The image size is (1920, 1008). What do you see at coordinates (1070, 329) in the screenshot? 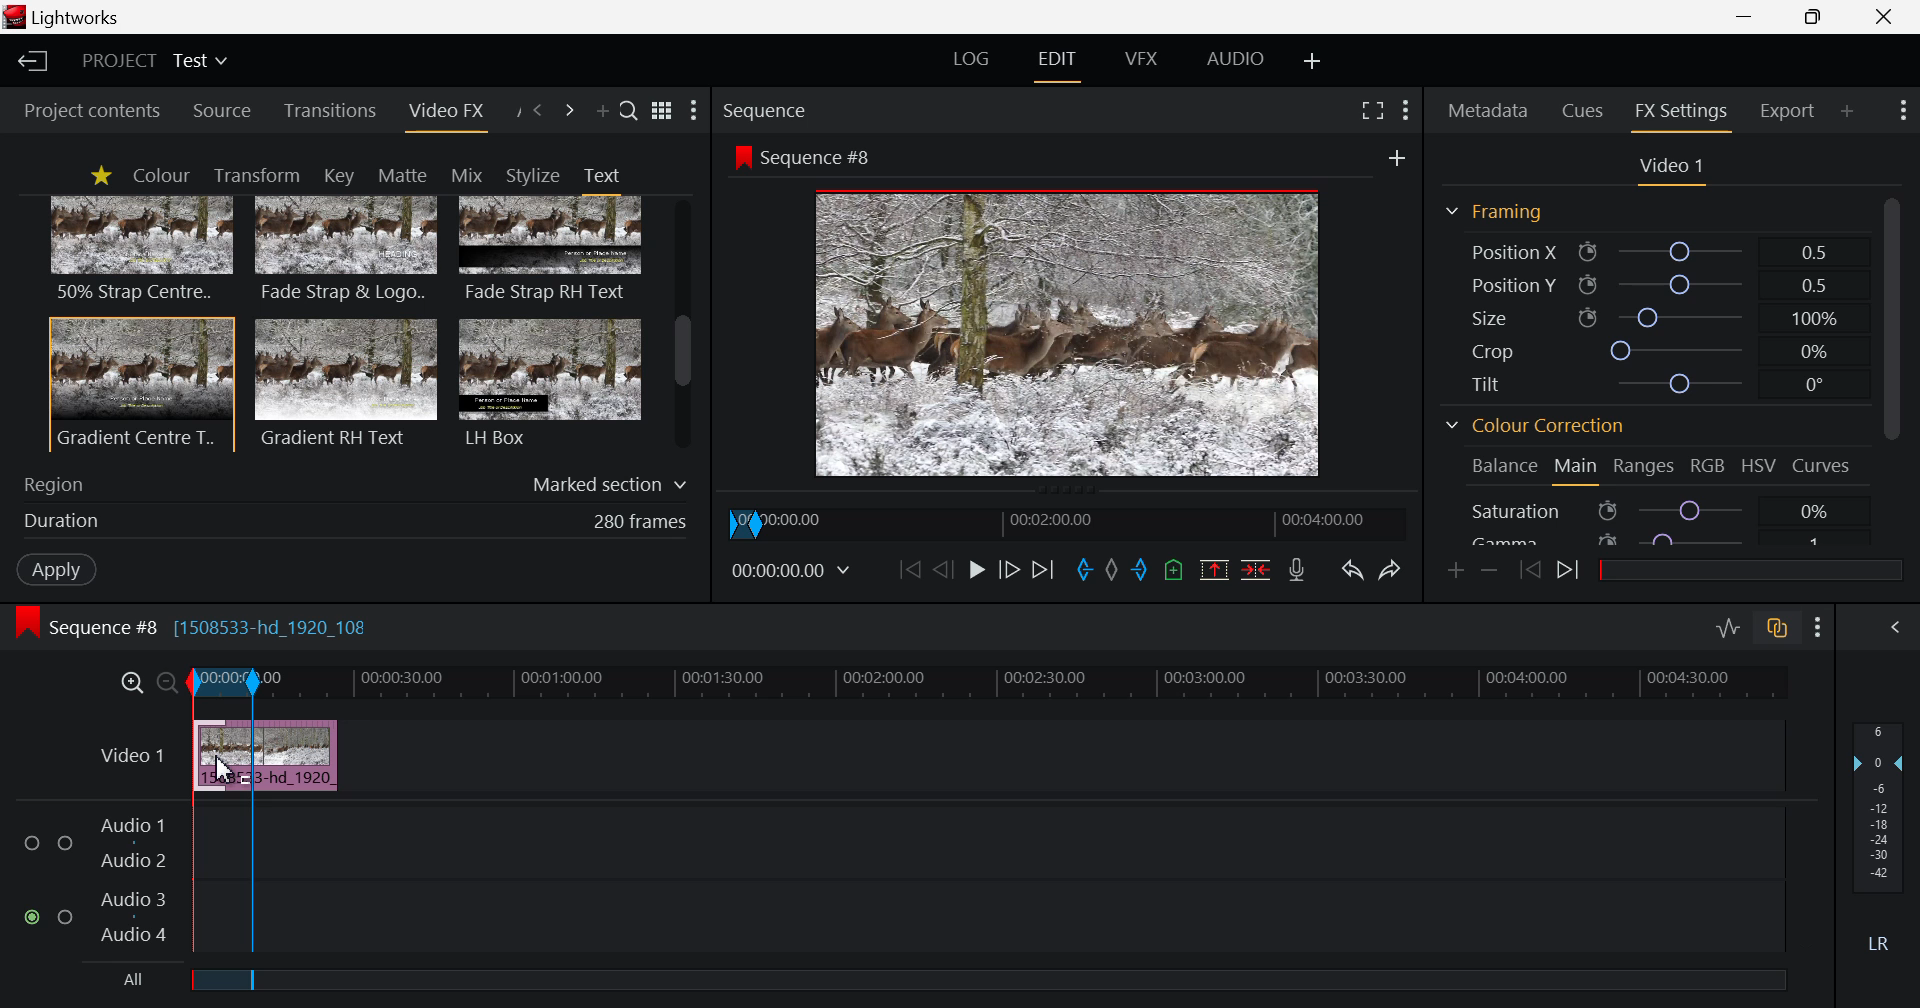
I see `Preview Altered` at bounding box center [1070, 329].